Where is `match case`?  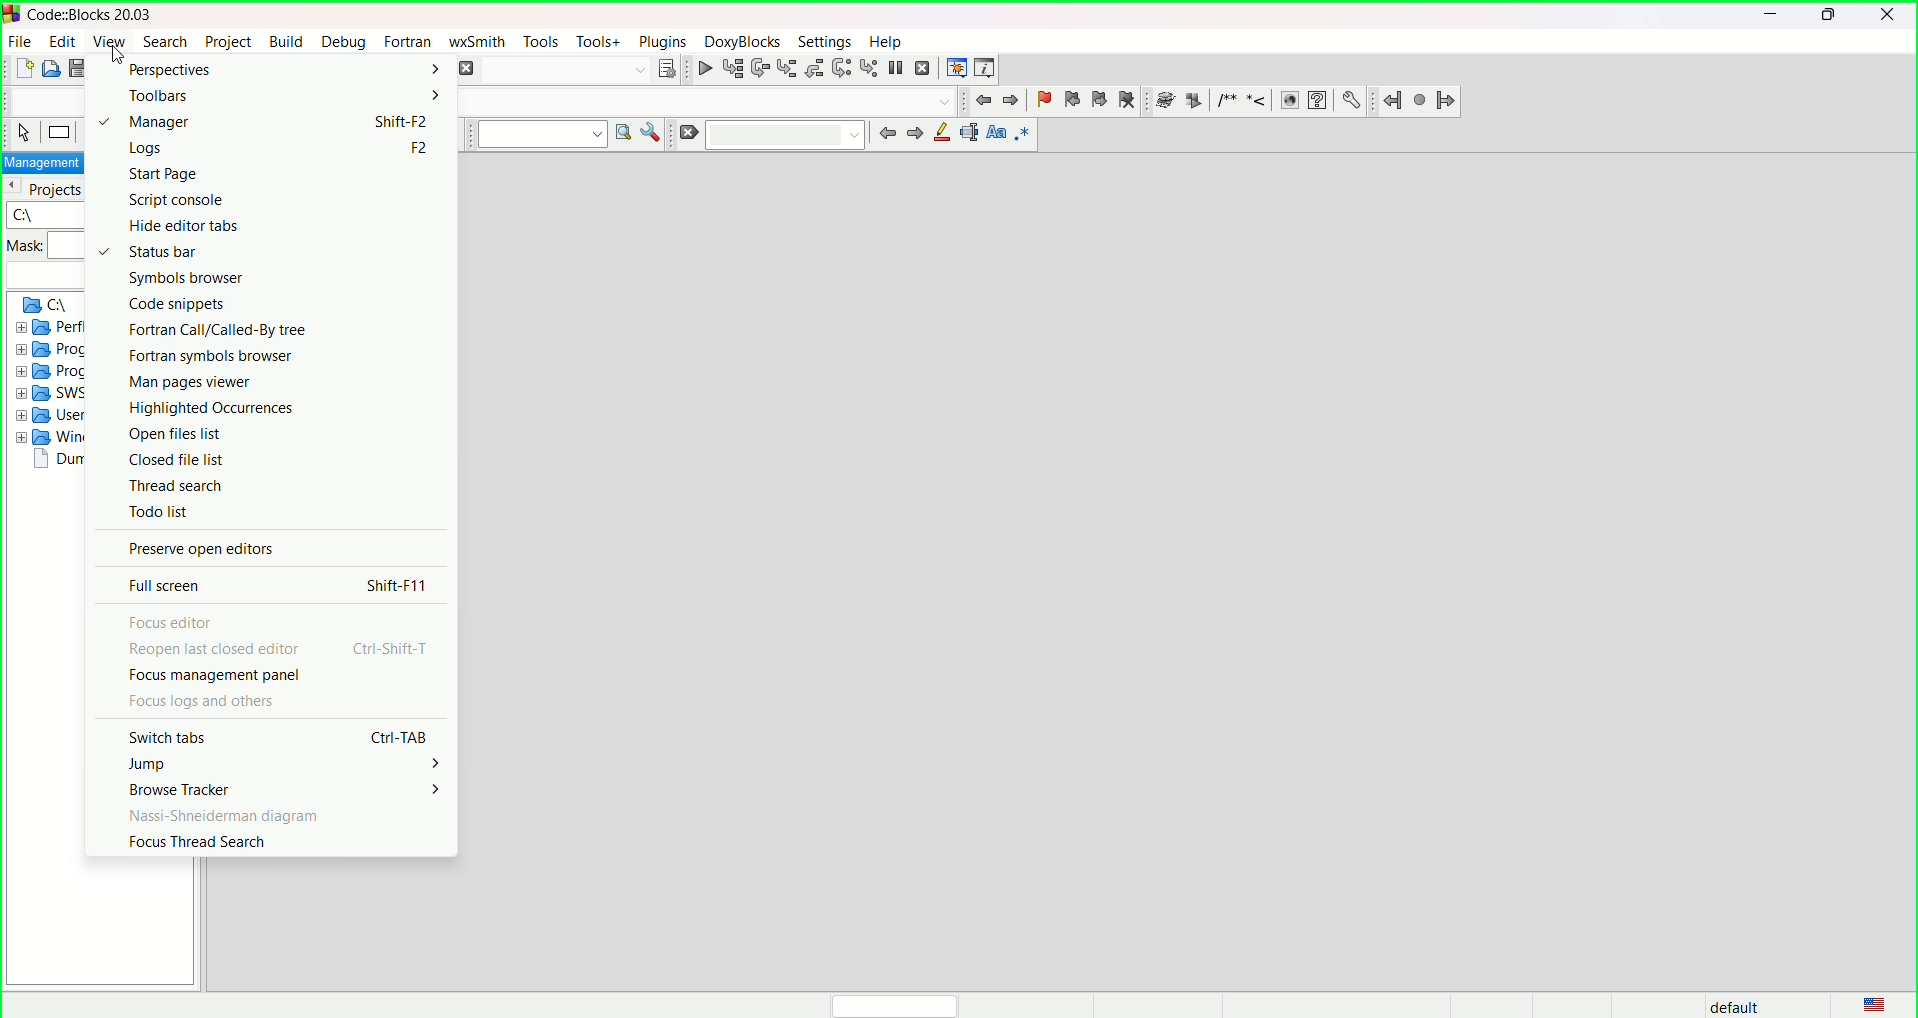
match case is located at coordinates (998, 132).